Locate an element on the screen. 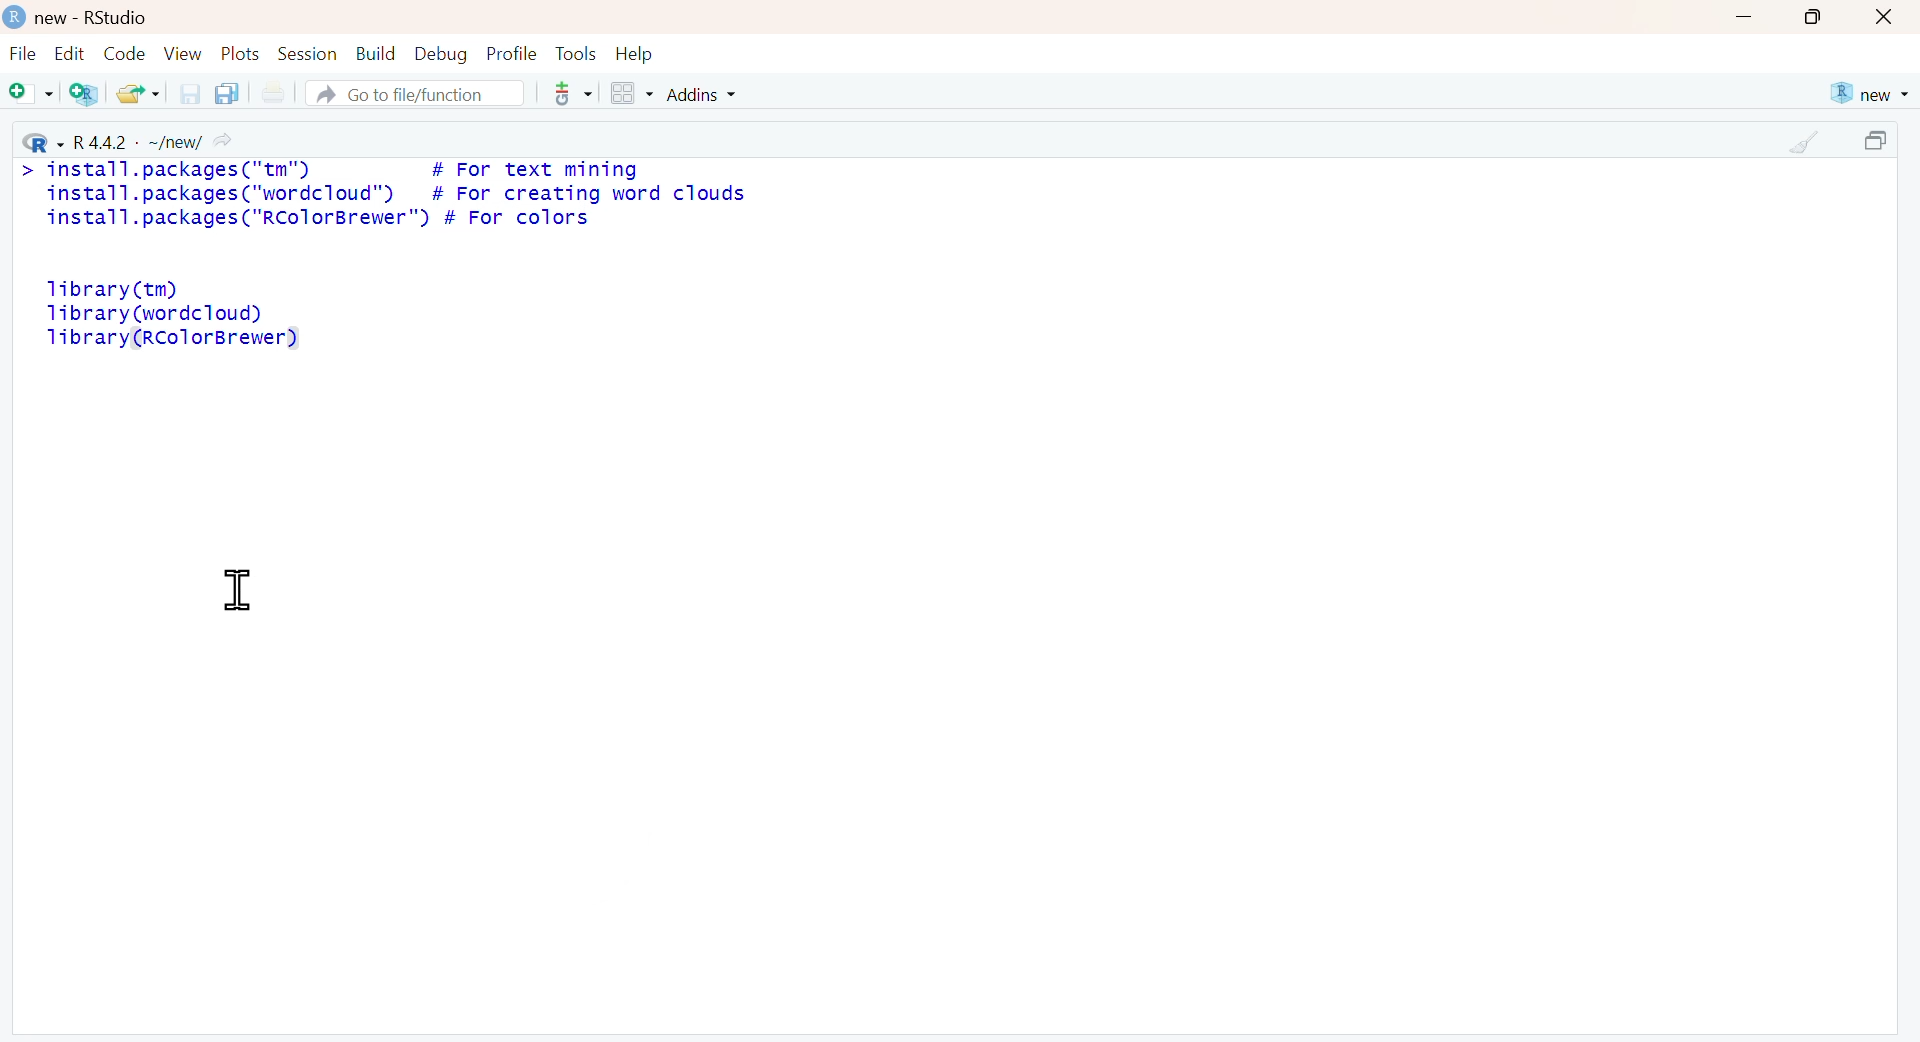  install.packages("wordcloud") # For creating word clouds is located at coordinates (394, 195).